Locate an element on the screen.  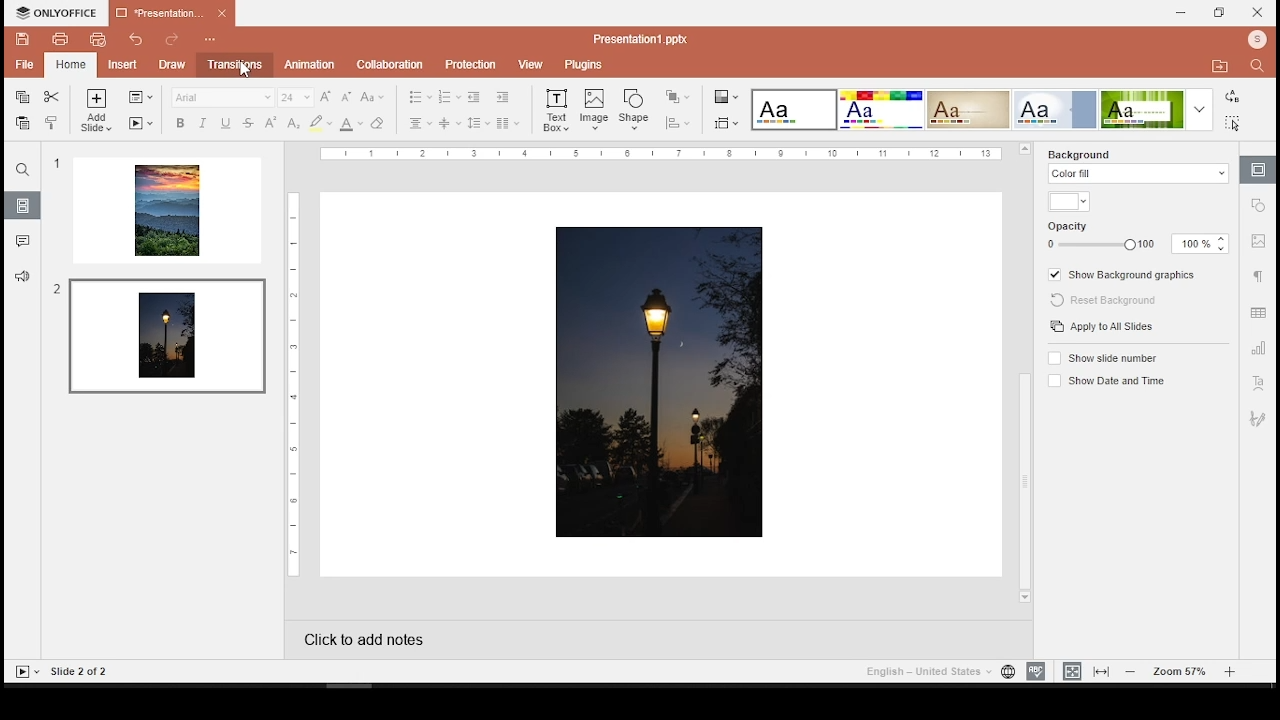
show date and time on/off is located at coordinates (1109, 380).